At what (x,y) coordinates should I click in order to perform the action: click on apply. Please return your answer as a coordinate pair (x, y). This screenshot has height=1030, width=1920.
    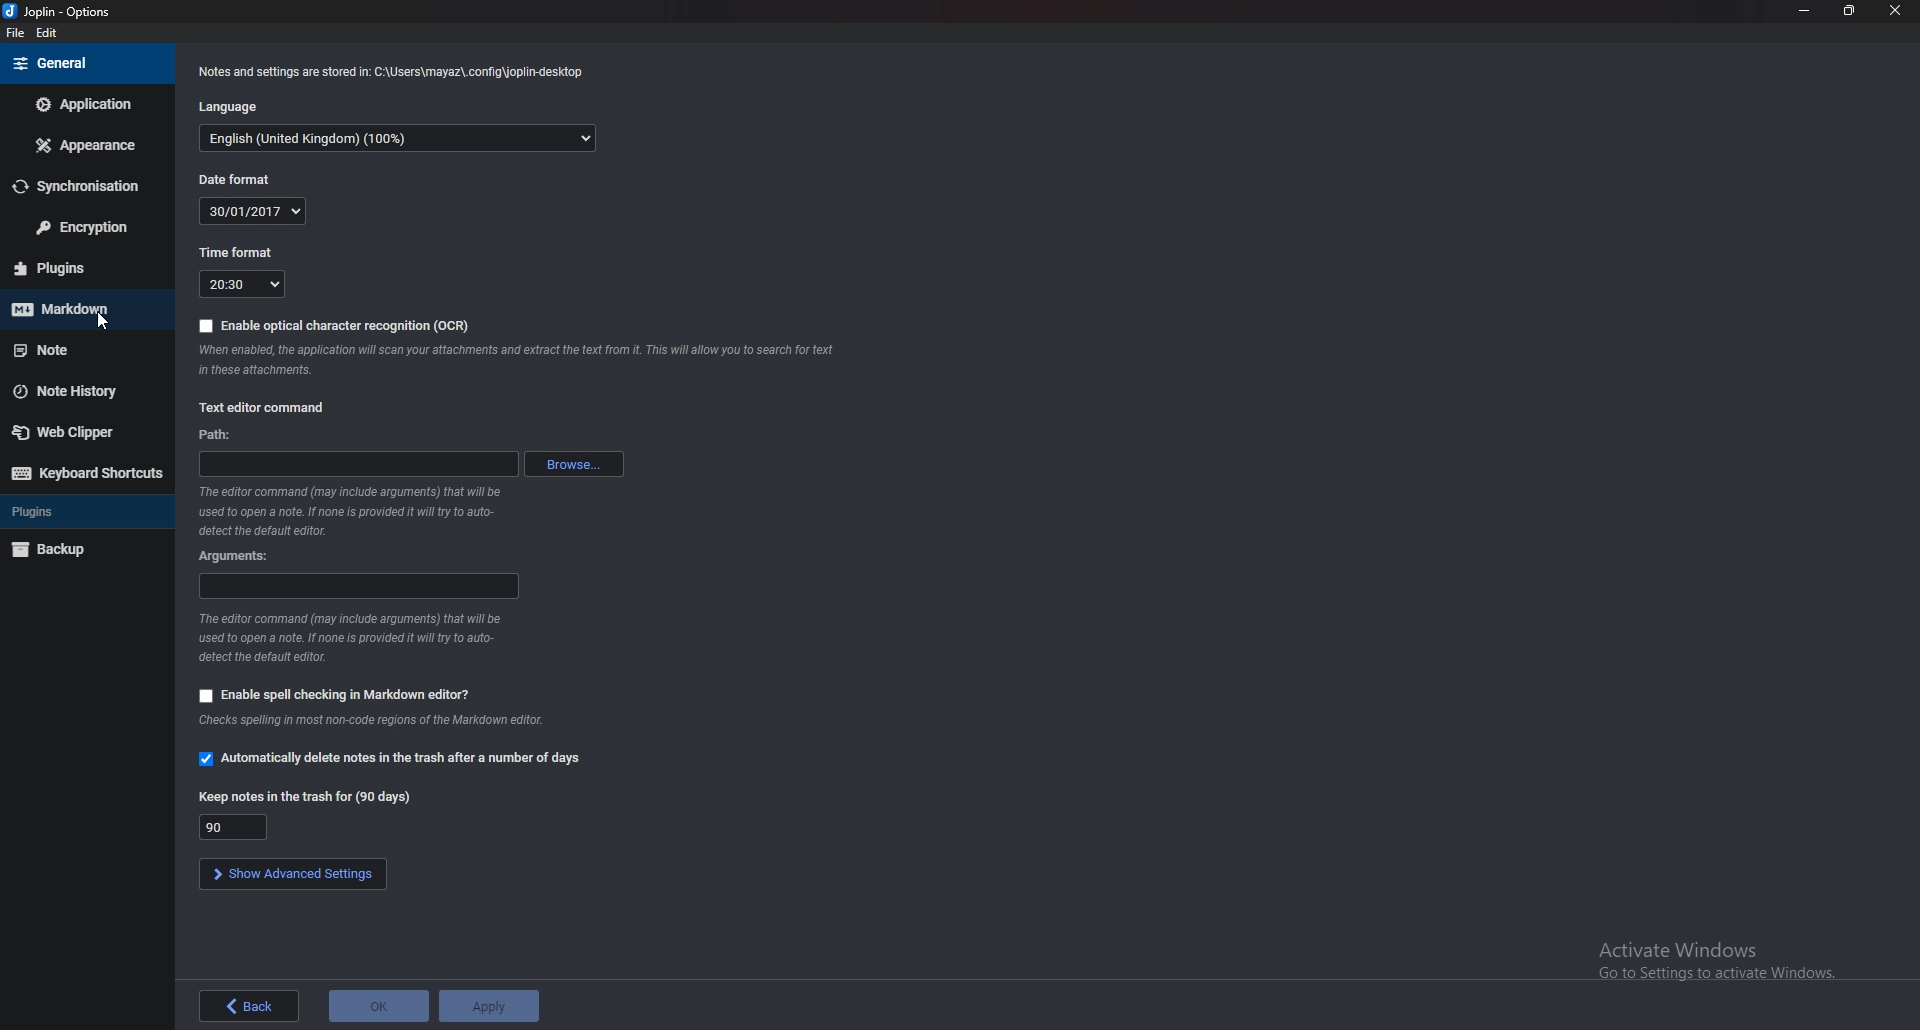
    Looking at the image, I should click on (493, 1004).